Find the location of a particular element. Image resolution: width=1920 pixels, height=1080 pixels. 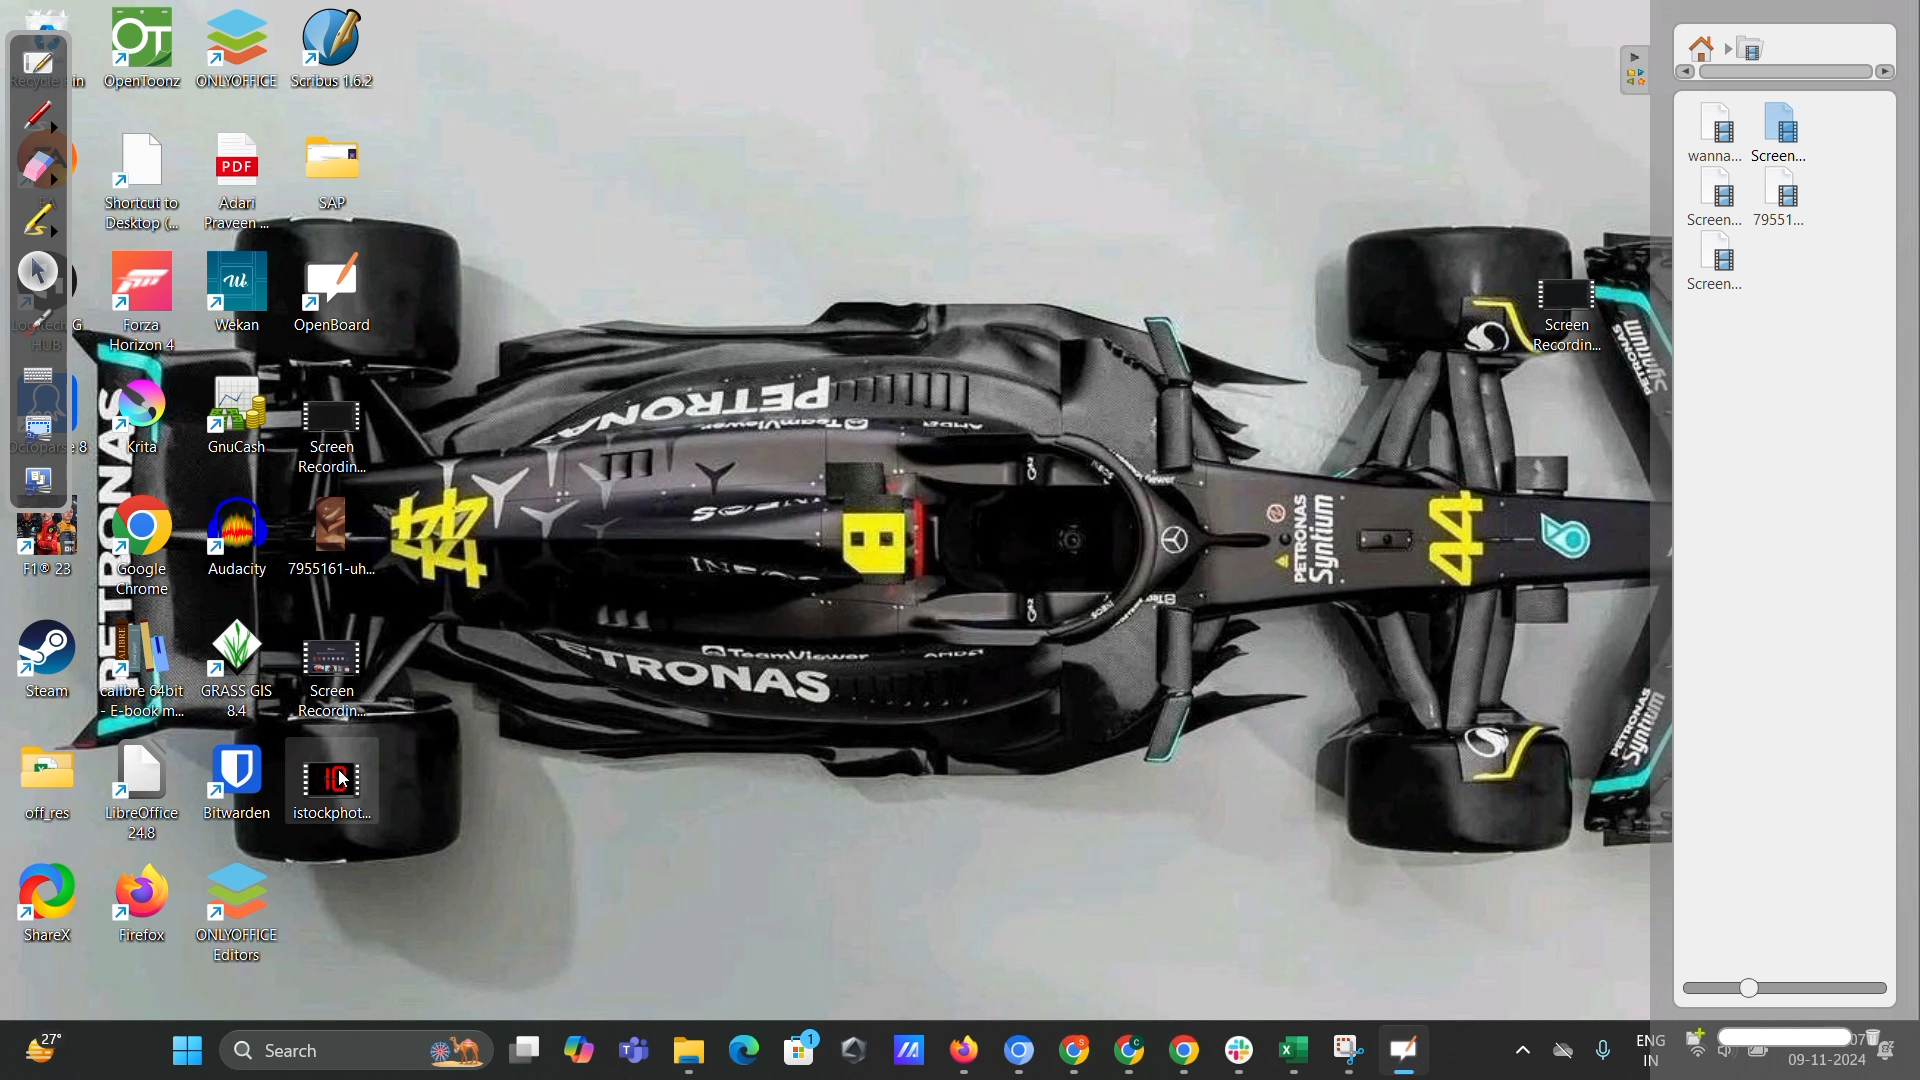

Onlyoffice editors is located at coordinates (245, 912).